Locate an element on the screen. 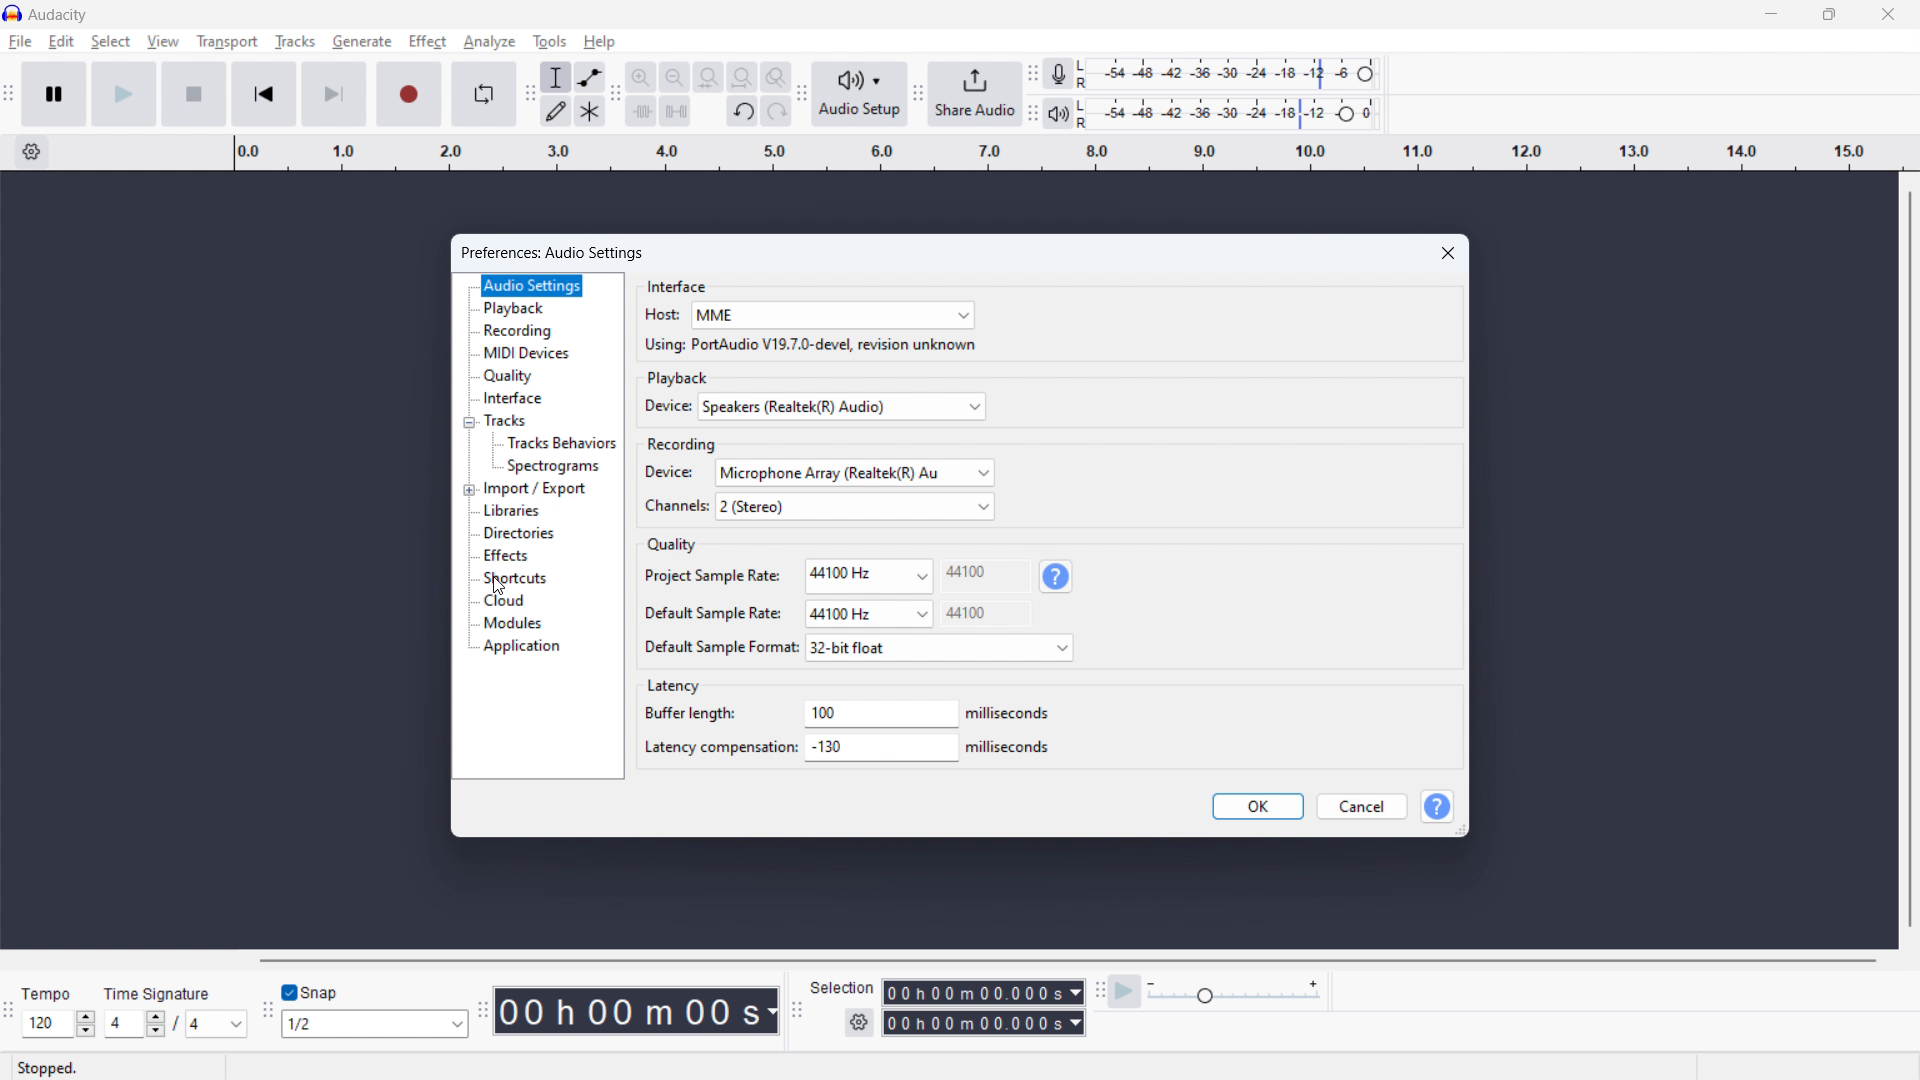  Duration measurement is located at coordinates (773, 1012).